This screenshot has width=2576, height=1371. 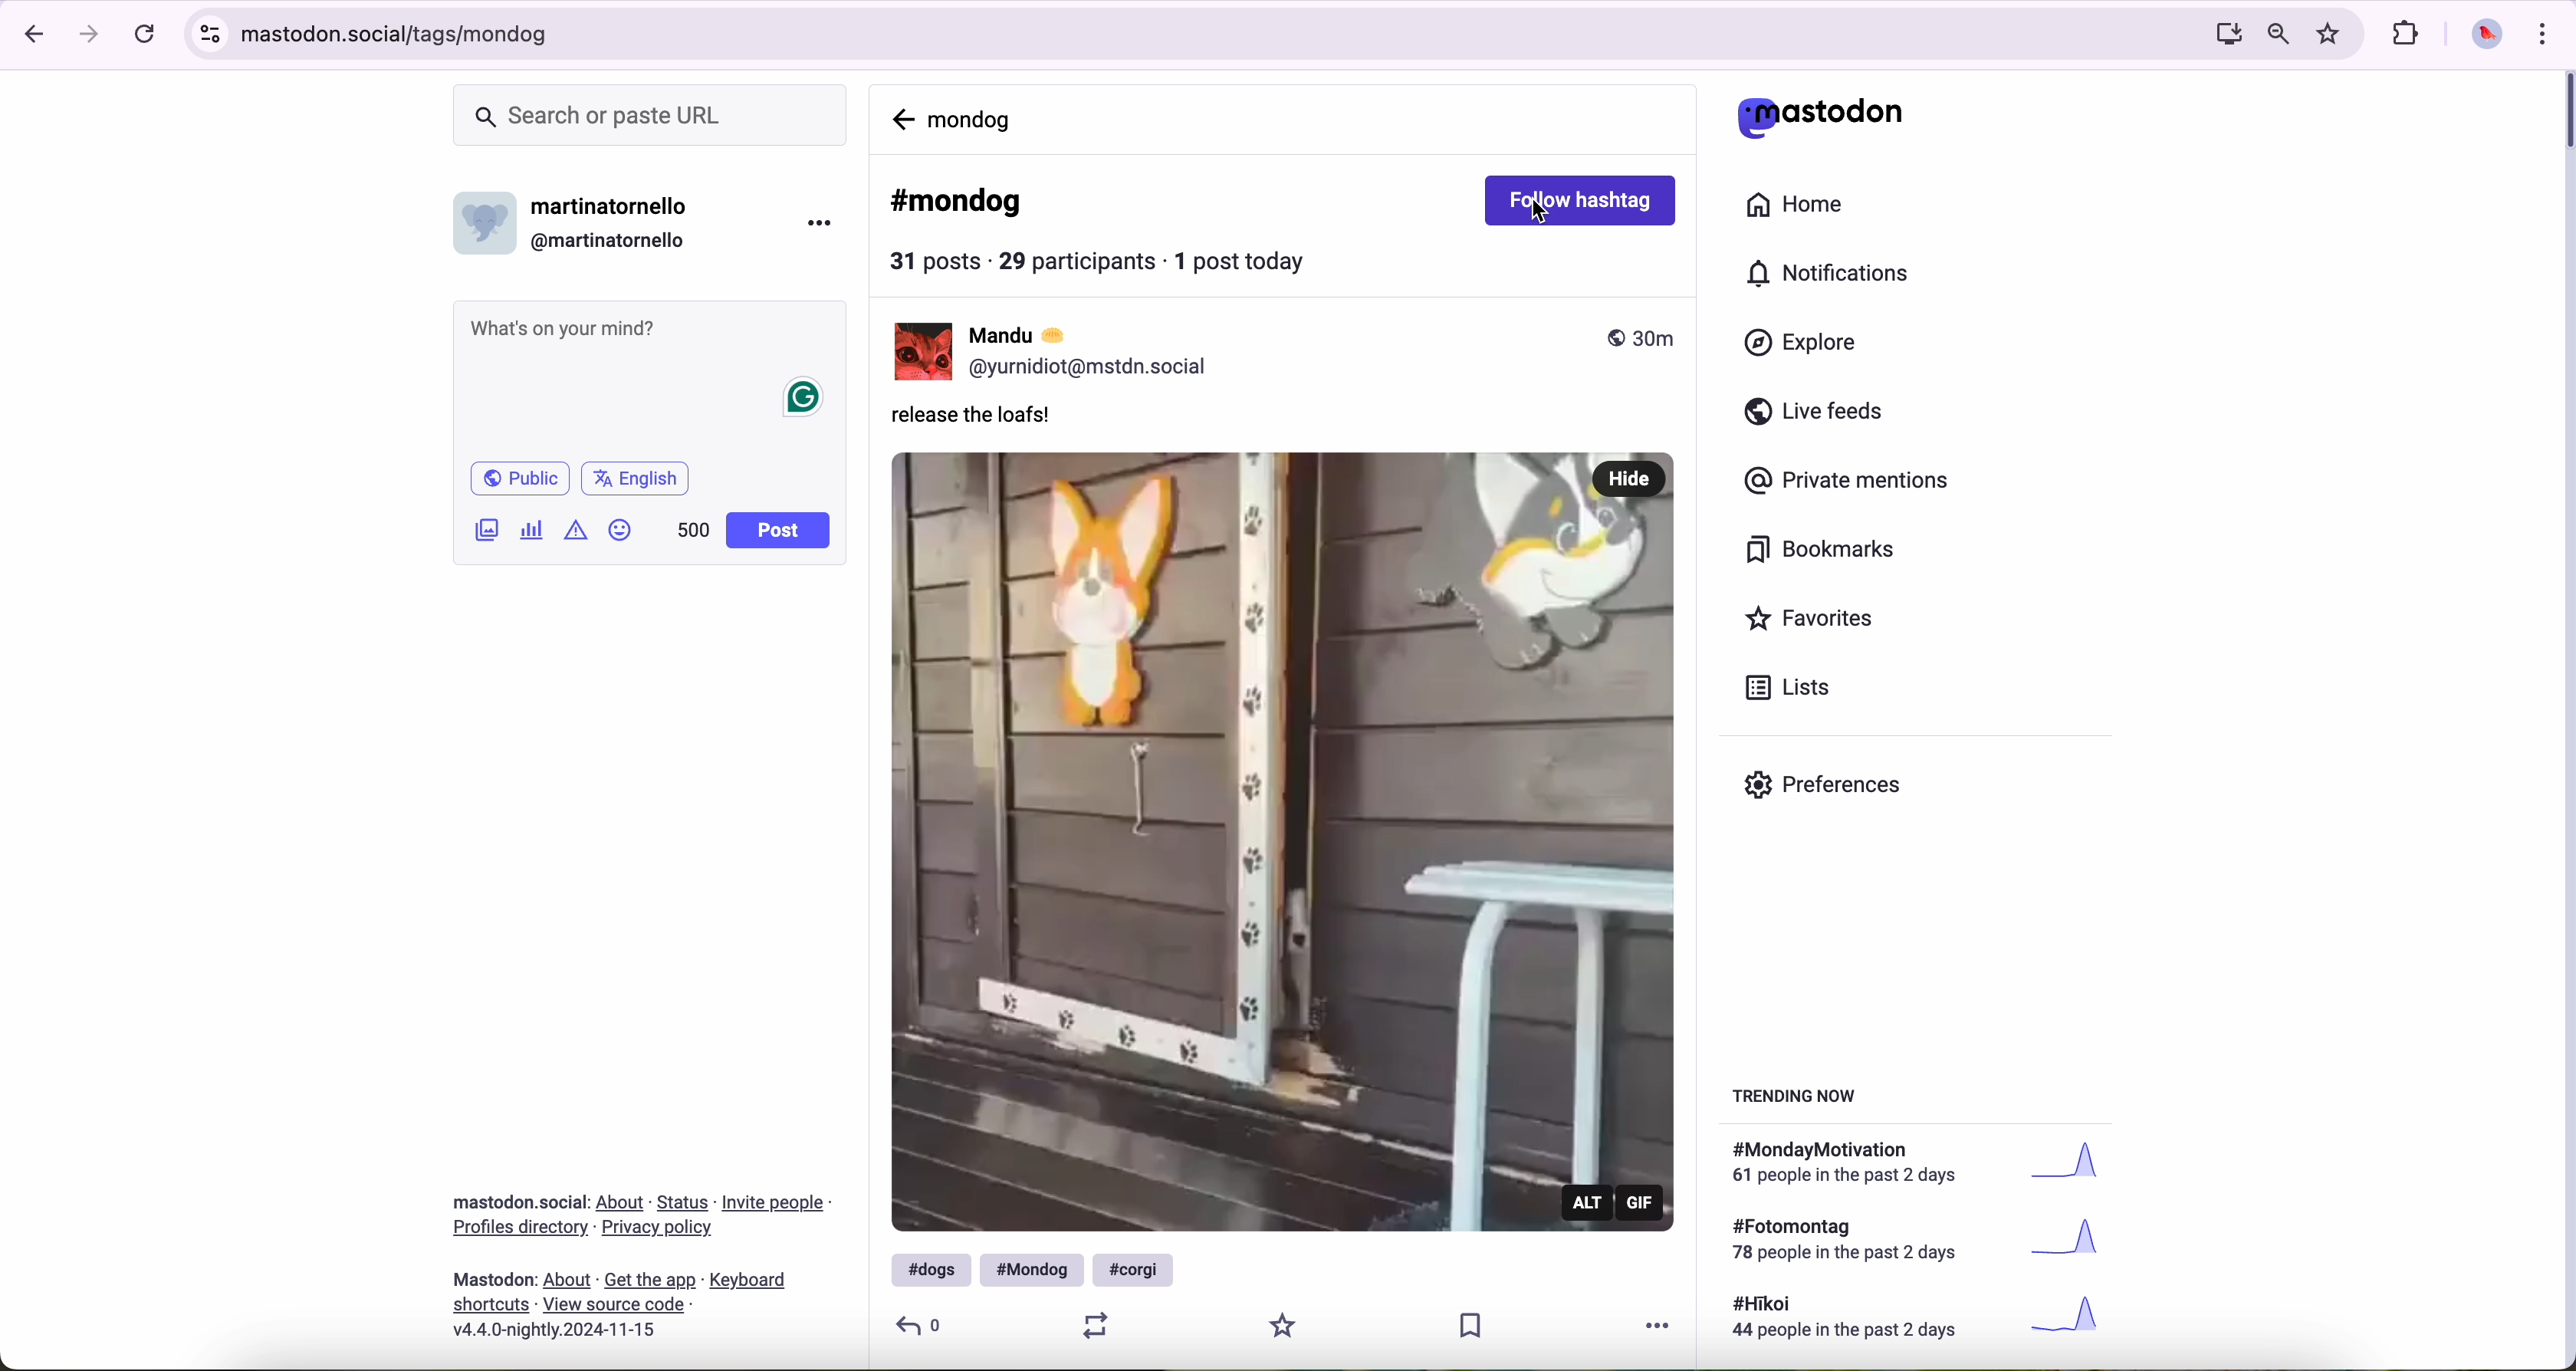 I want to click on graph, so click(x=2081, y=1166).